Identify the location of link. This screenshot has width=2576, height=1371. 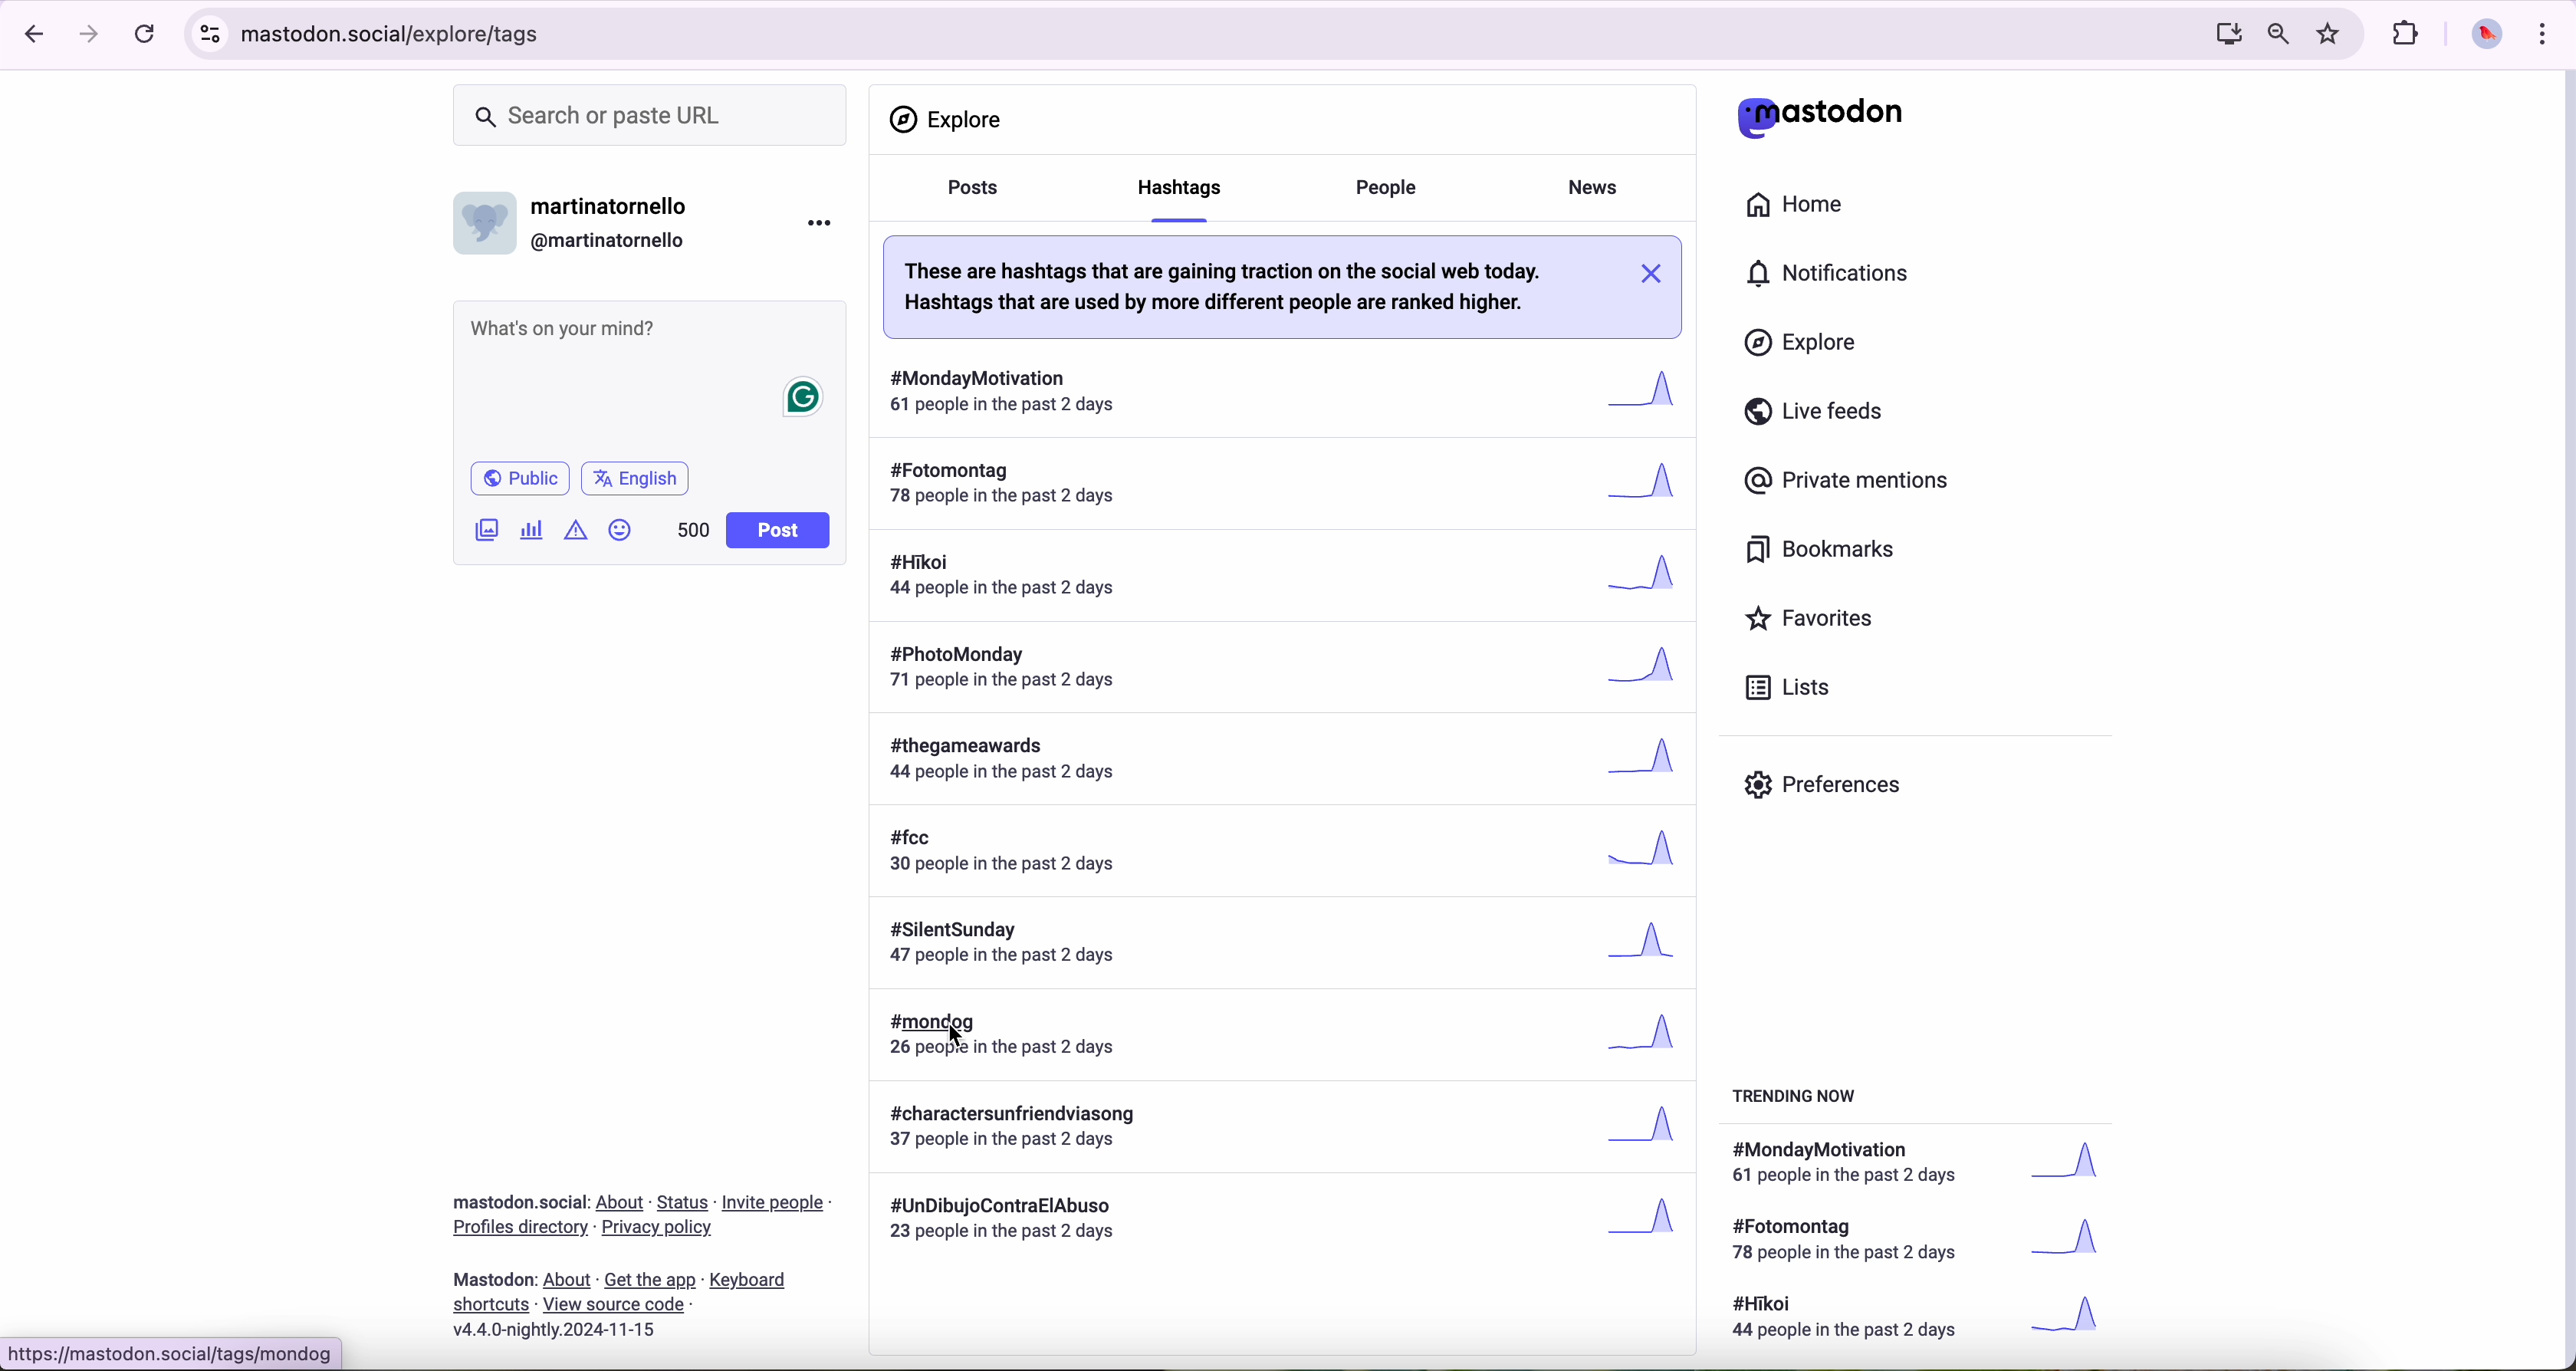
(775, 1206).